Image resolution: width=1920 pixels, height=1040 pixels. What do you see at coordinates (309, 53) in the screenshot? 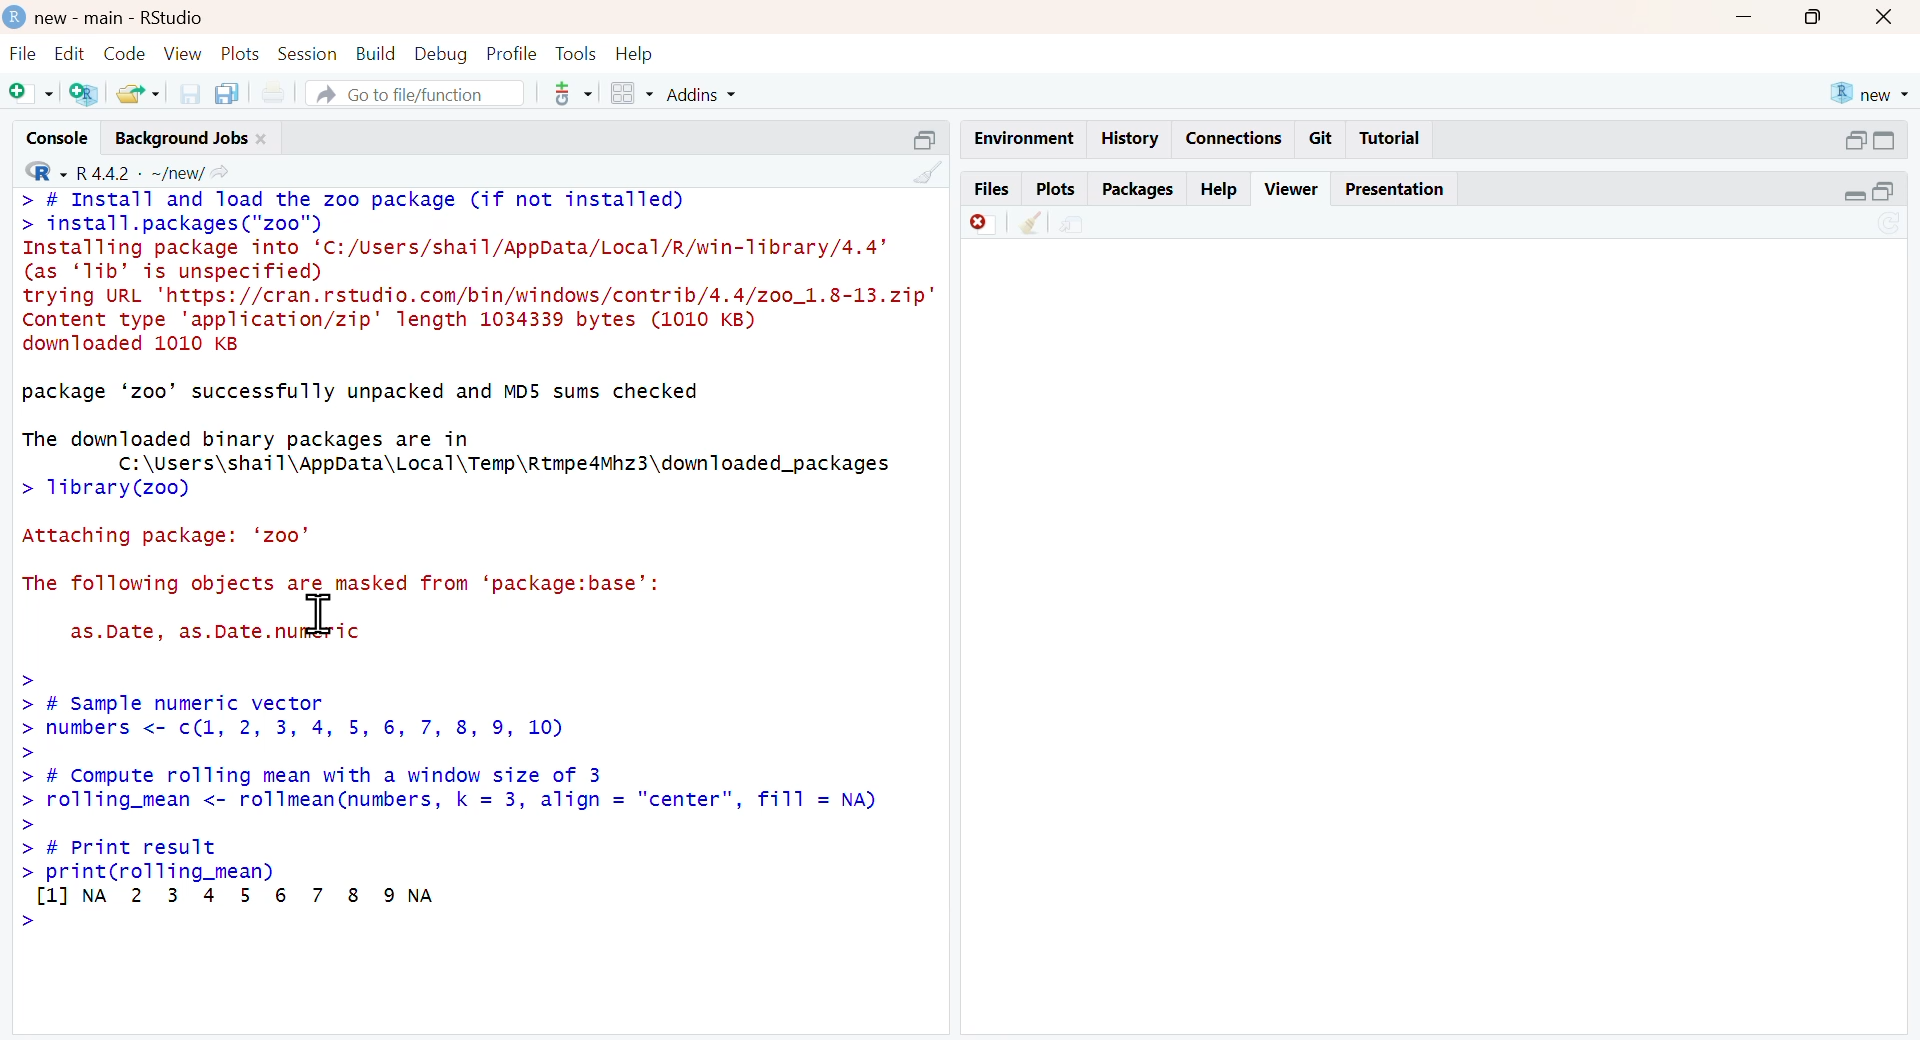
I see `session` at bounding box center [309, 53].